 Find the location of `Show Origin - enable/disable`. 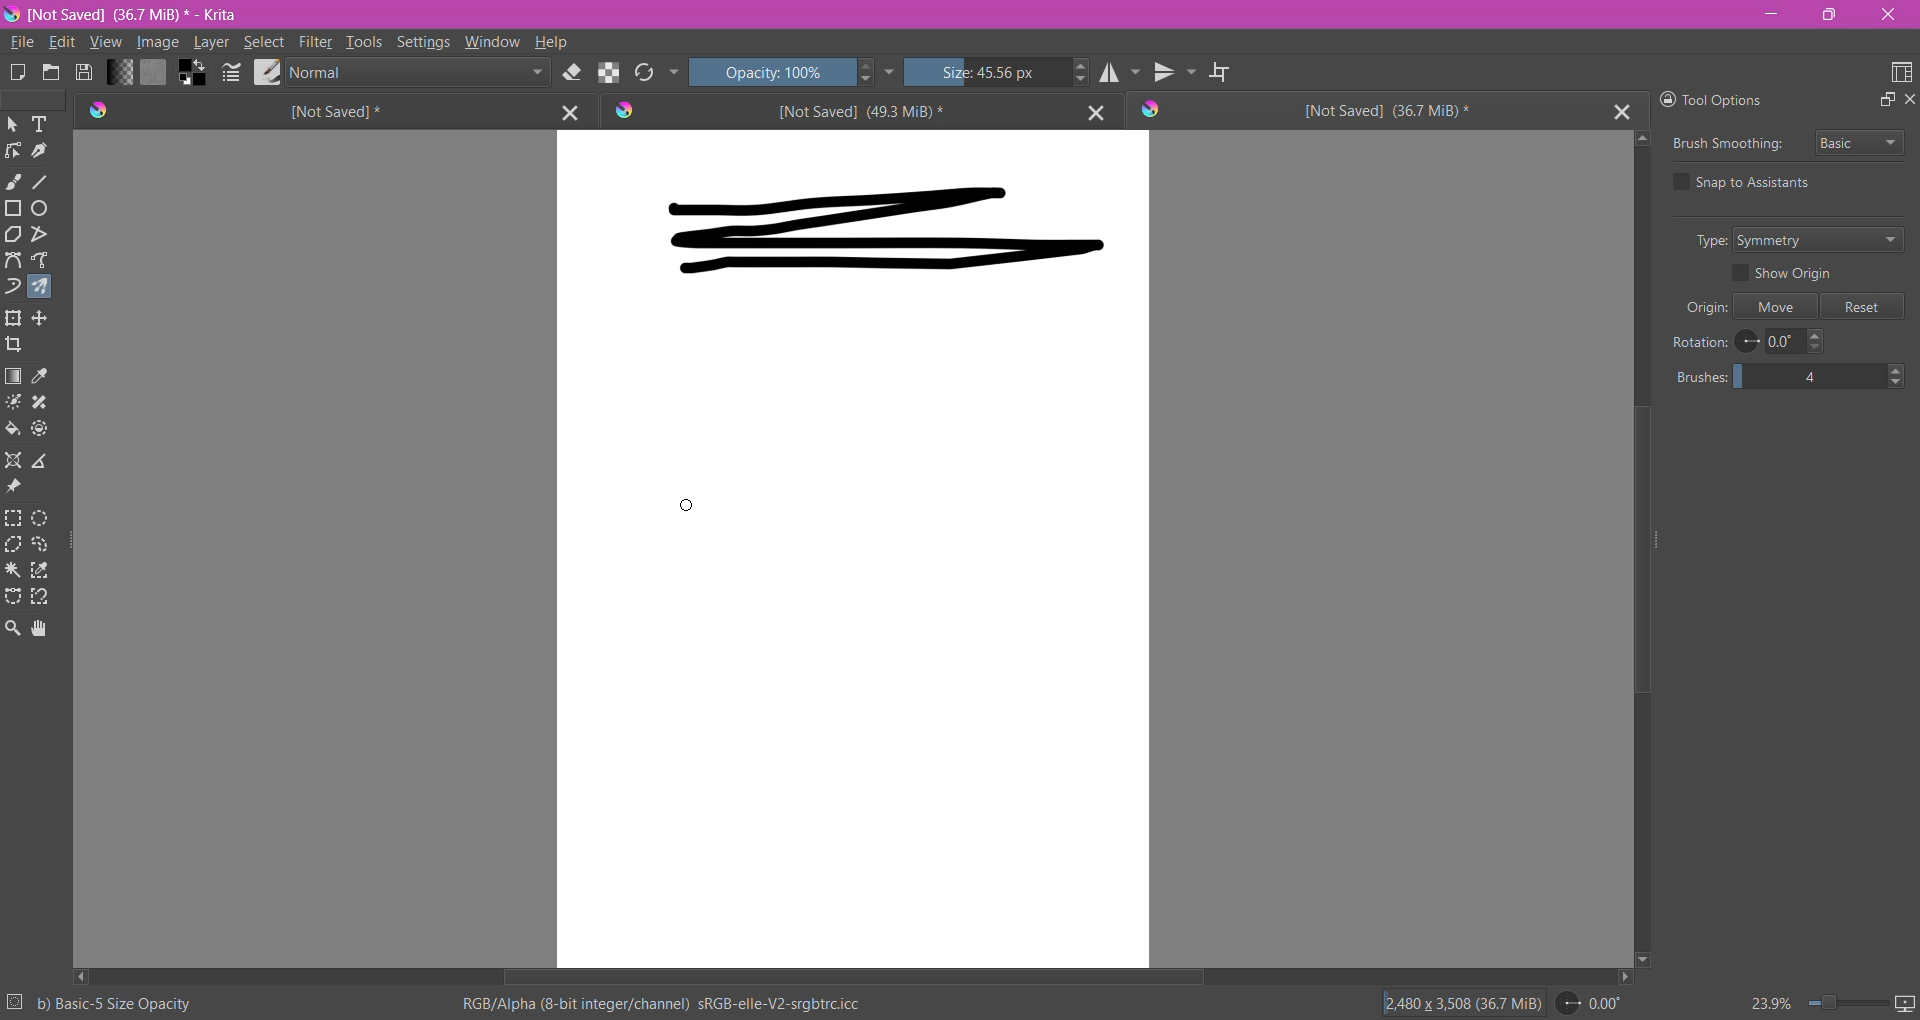

Show Origin - enable/disable is located at coordinates (1789, 274).